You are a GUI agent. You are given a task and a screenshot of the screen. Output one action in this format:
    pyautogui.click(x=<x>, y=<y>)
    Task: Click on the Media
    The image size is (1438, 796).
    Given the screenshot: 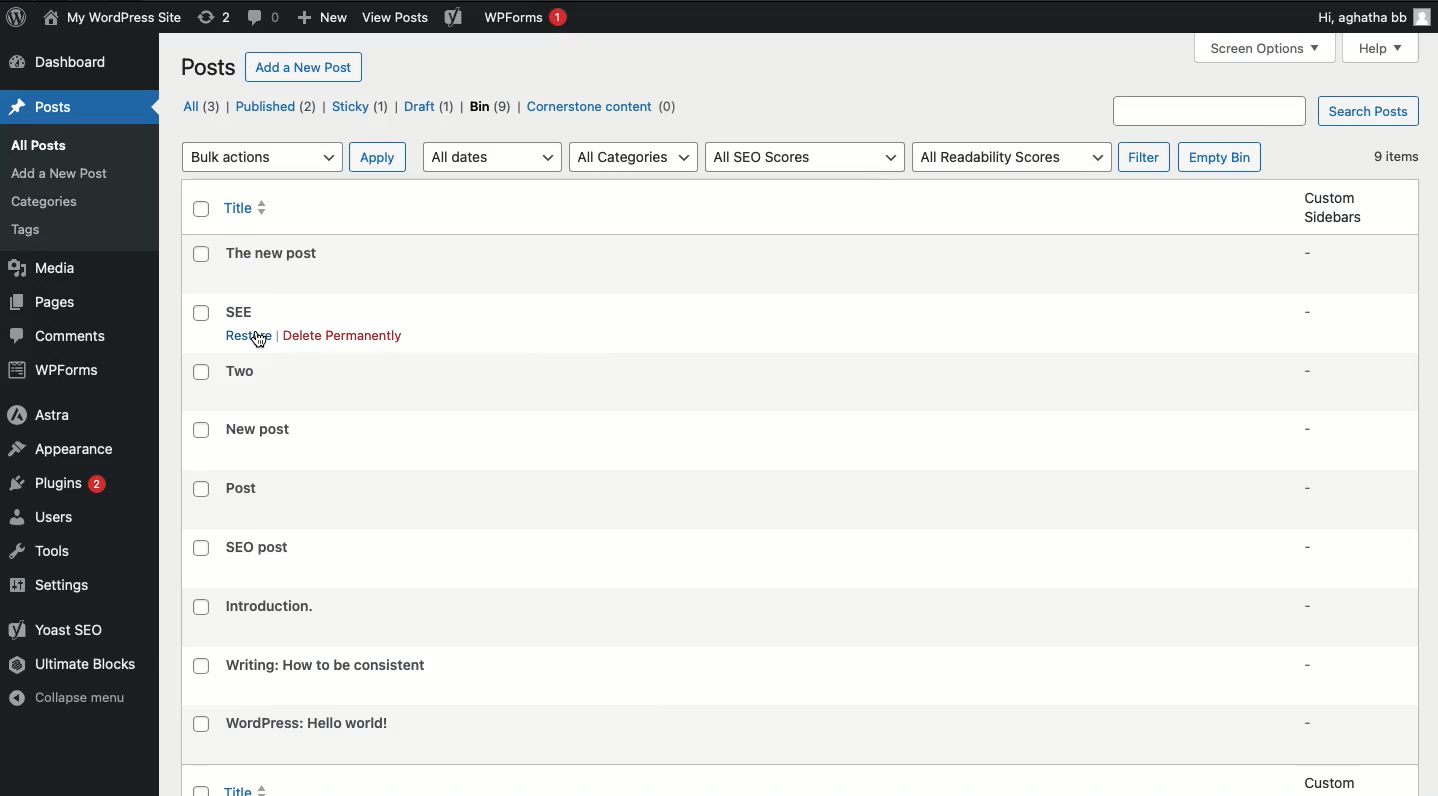 What is the action you would take?
    pyautogui.click(x=43, y=269)
    